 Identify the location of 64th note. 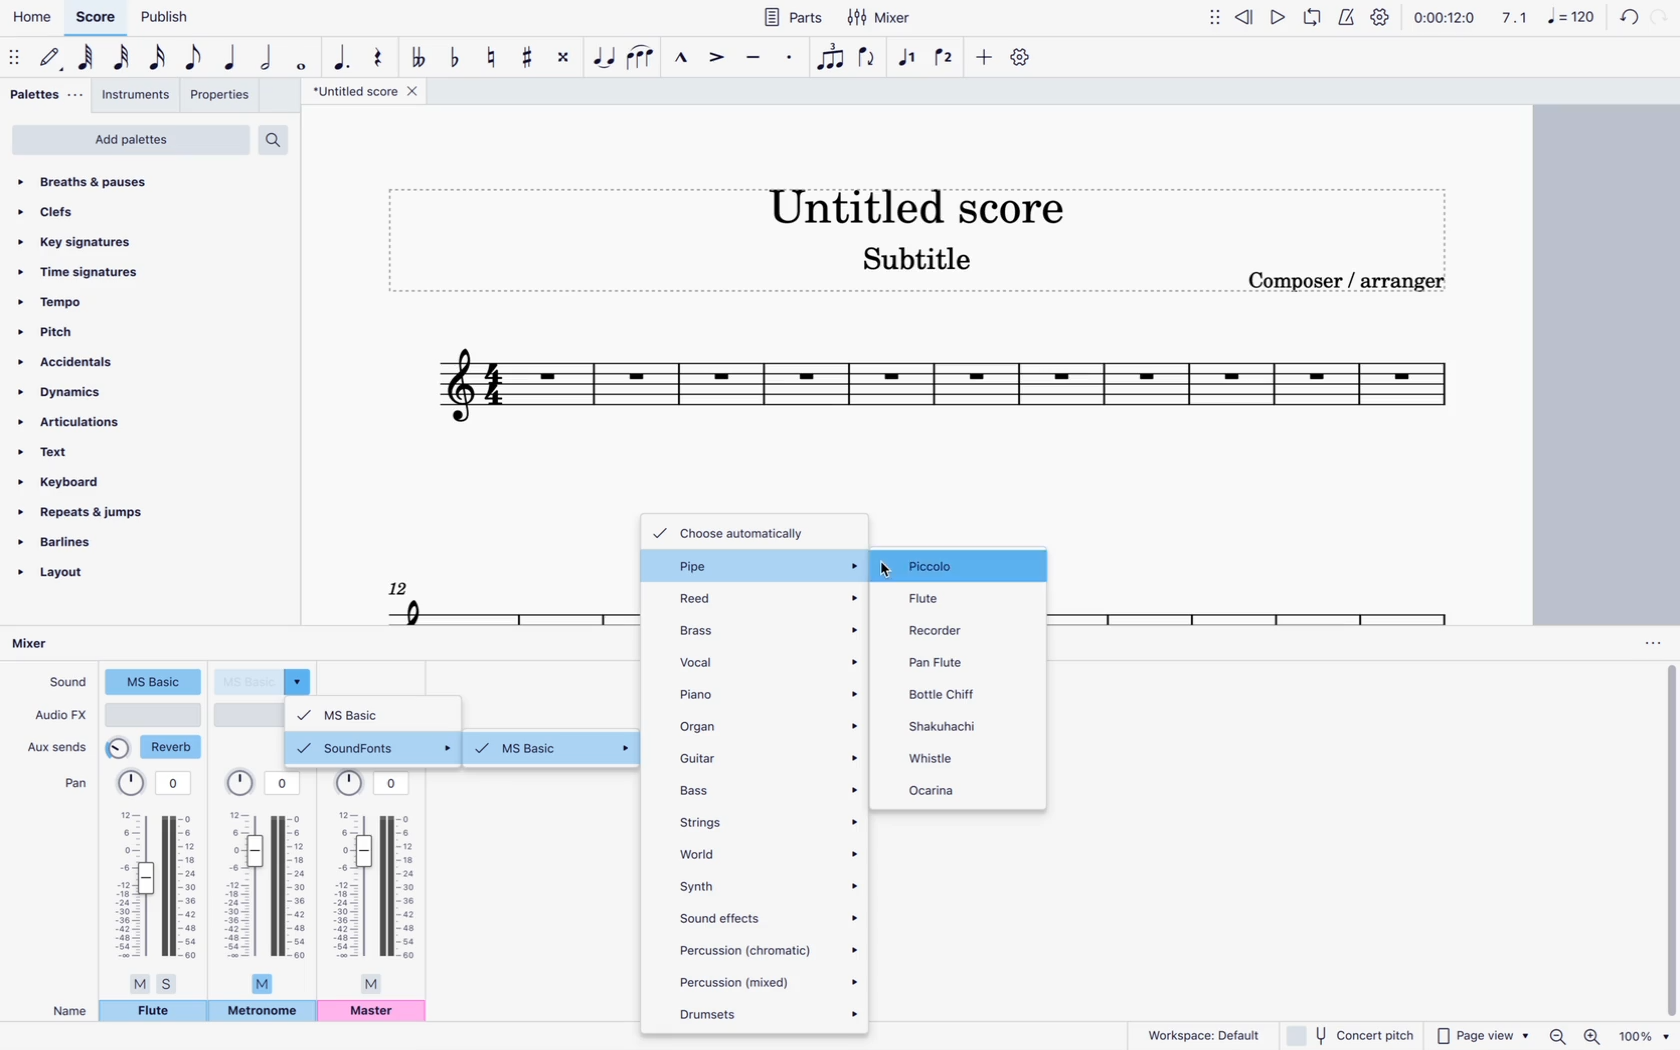
(86, 60).